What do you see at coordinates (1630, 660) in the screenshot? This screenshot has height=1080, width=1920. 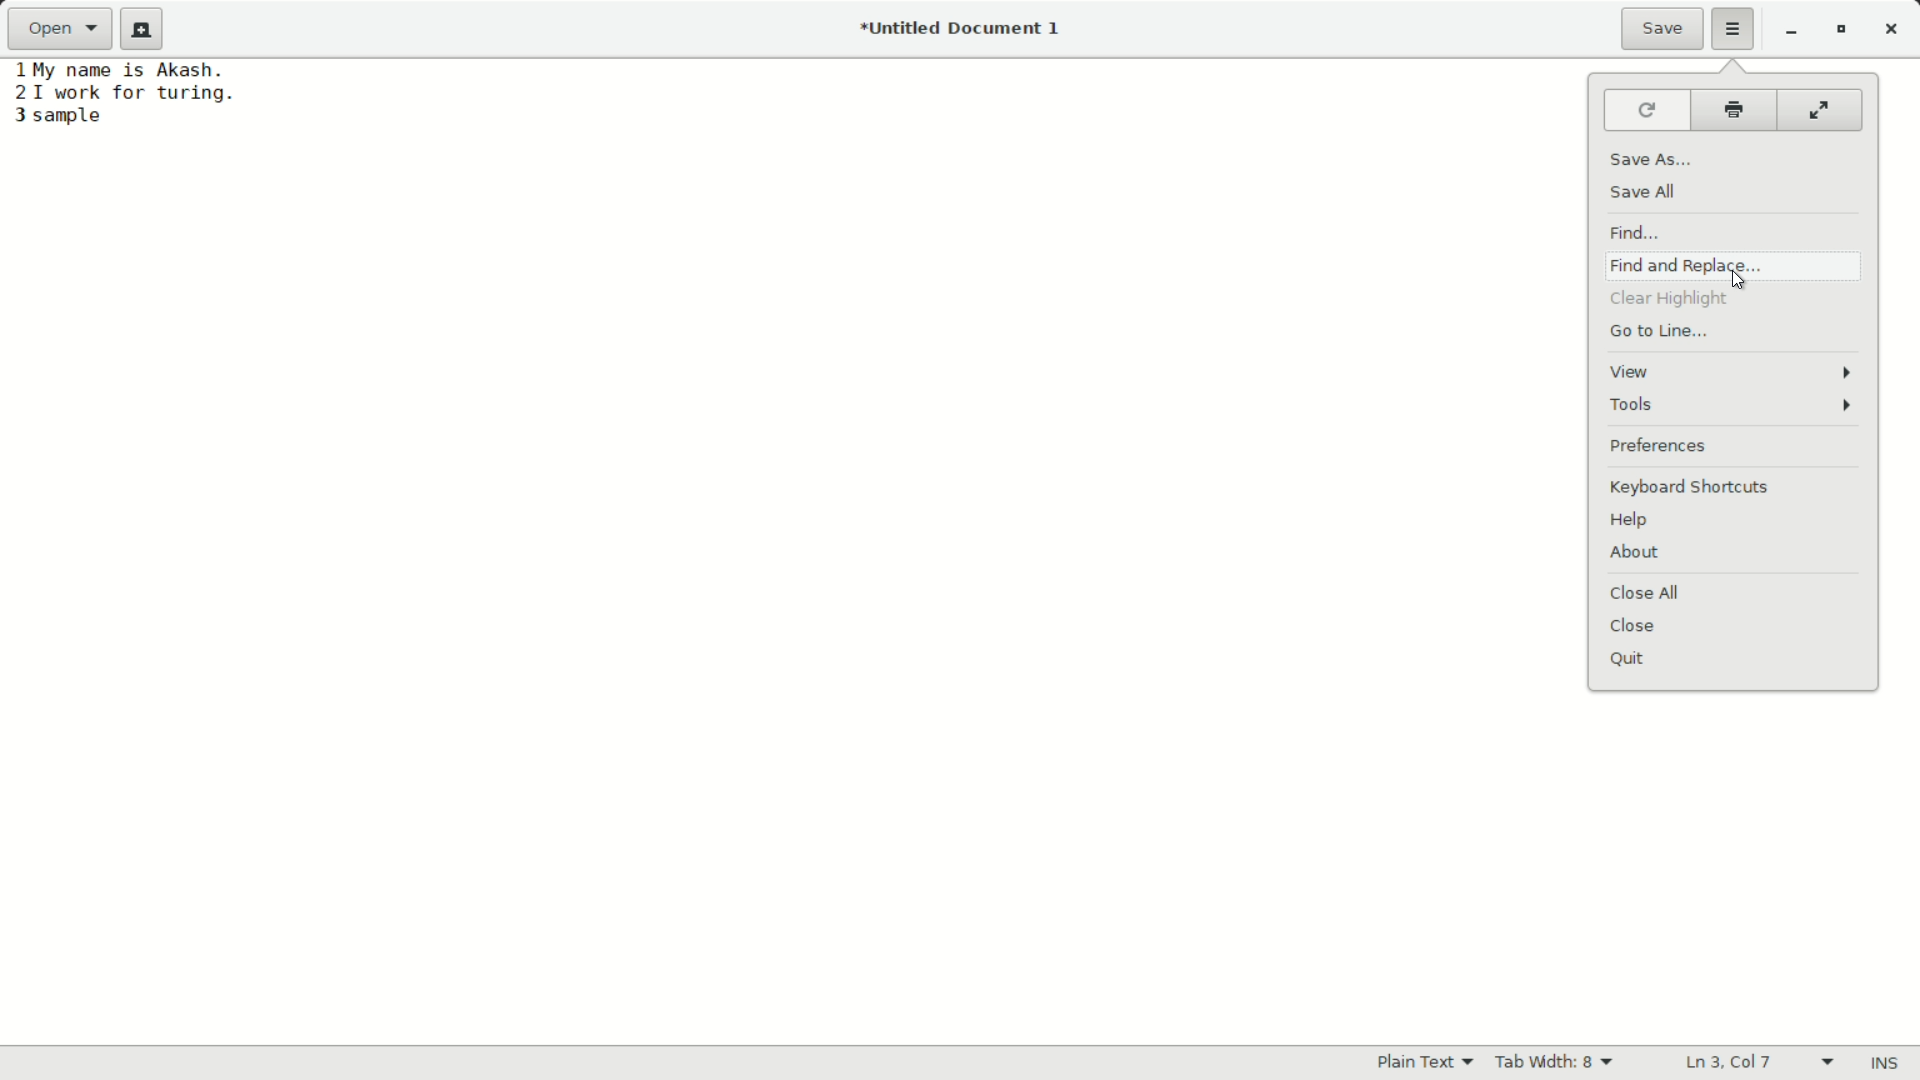 I see `quit` at bounding box center [1630, 660].